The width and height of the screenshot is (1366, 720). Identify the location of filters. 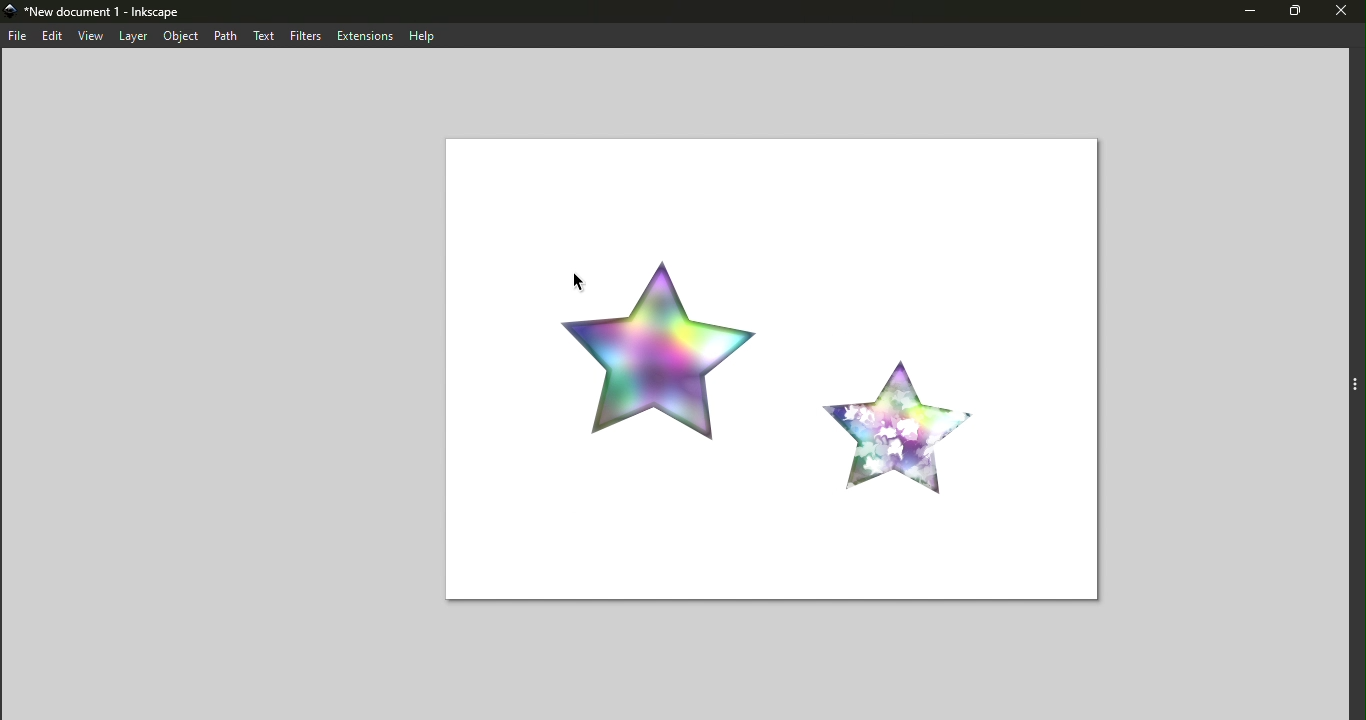
(306, 35).